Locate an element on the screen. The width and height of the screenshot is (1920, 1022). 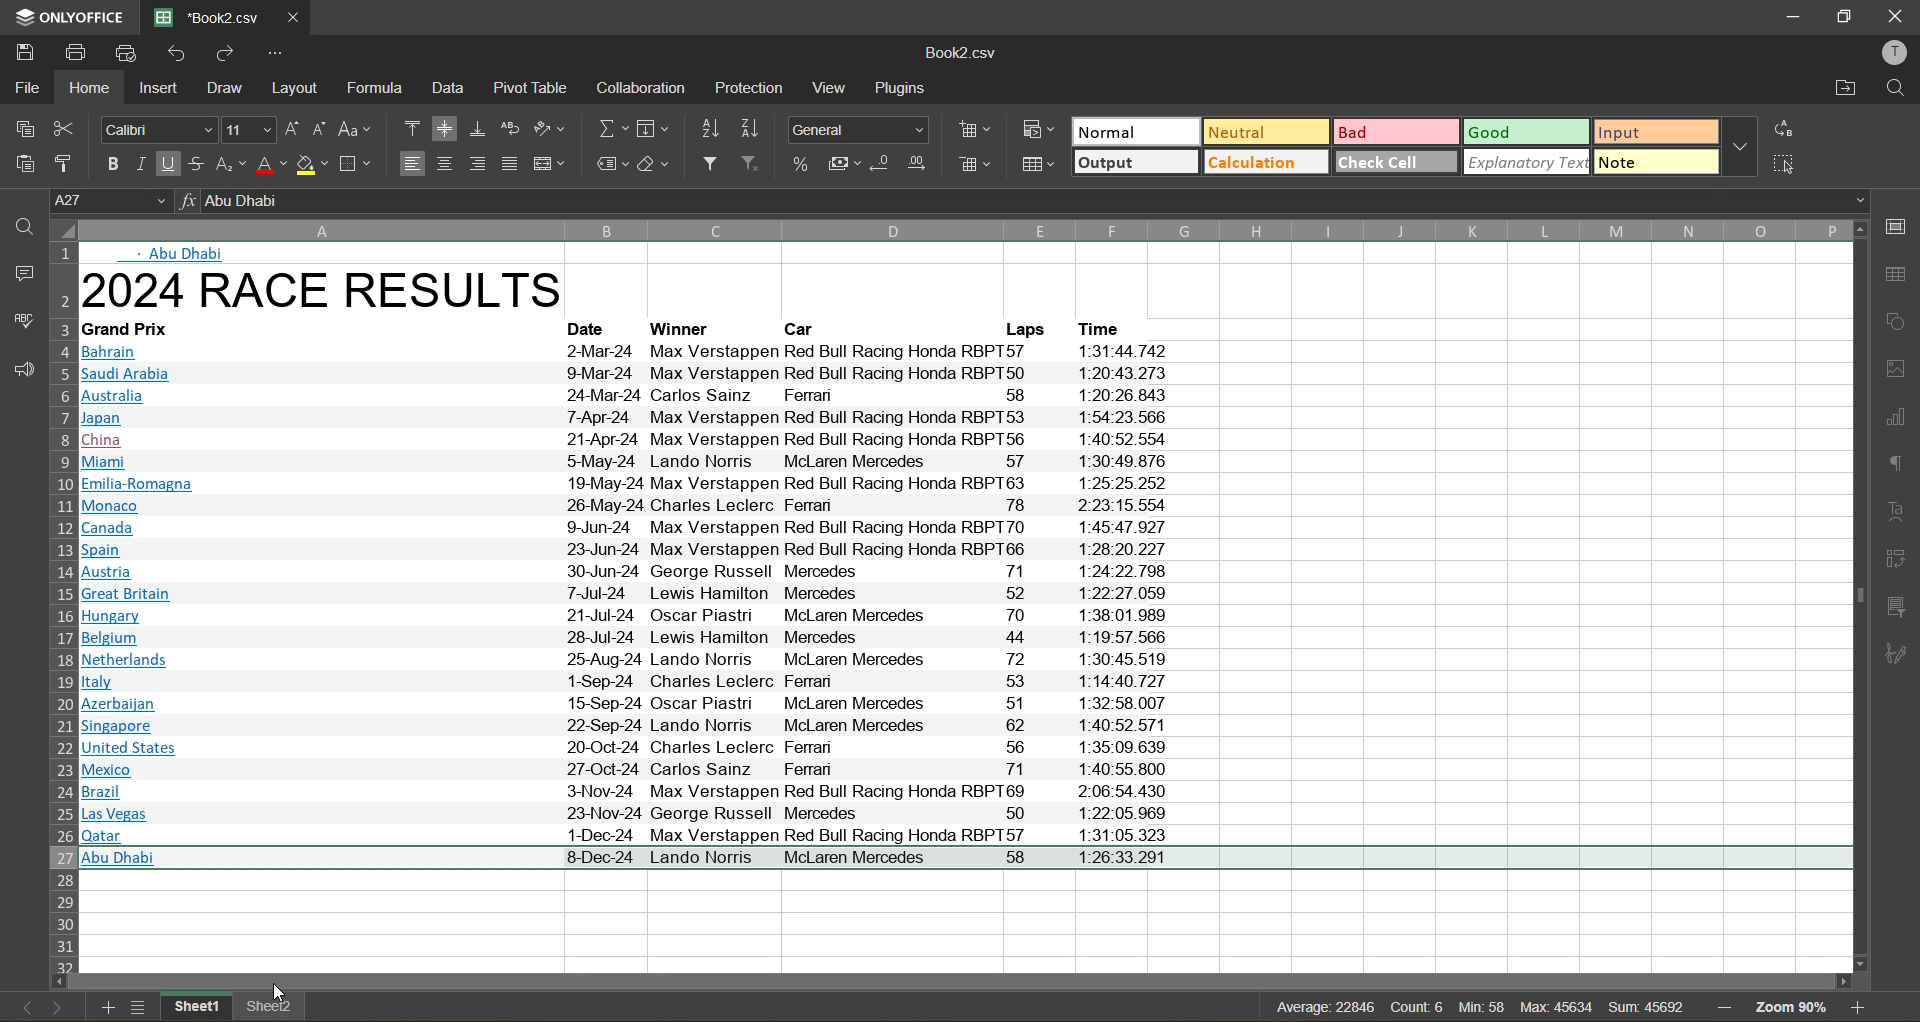
align bottom is located at coordinates (479, 128).